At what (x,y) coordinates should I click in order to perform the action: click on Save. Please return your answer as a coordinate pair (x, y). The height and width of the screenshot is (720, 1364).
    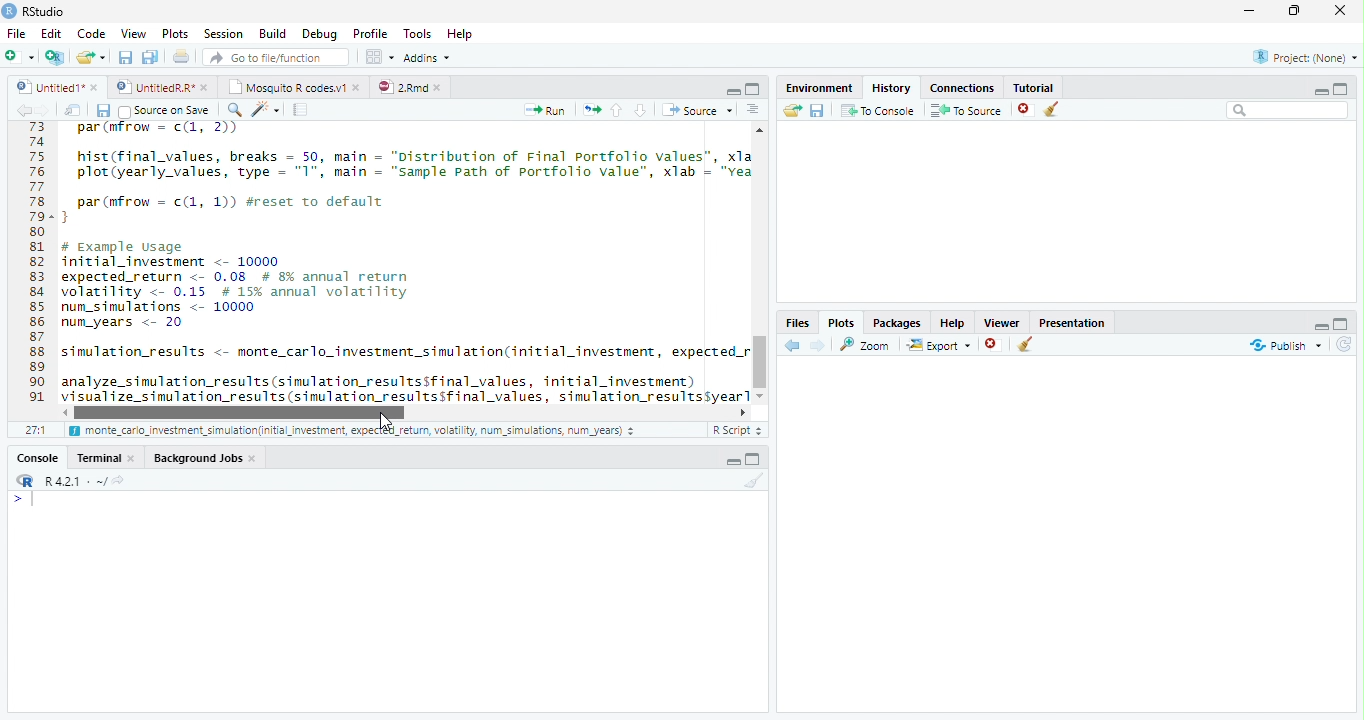
    Looking at the image, I should click on (817, 110).